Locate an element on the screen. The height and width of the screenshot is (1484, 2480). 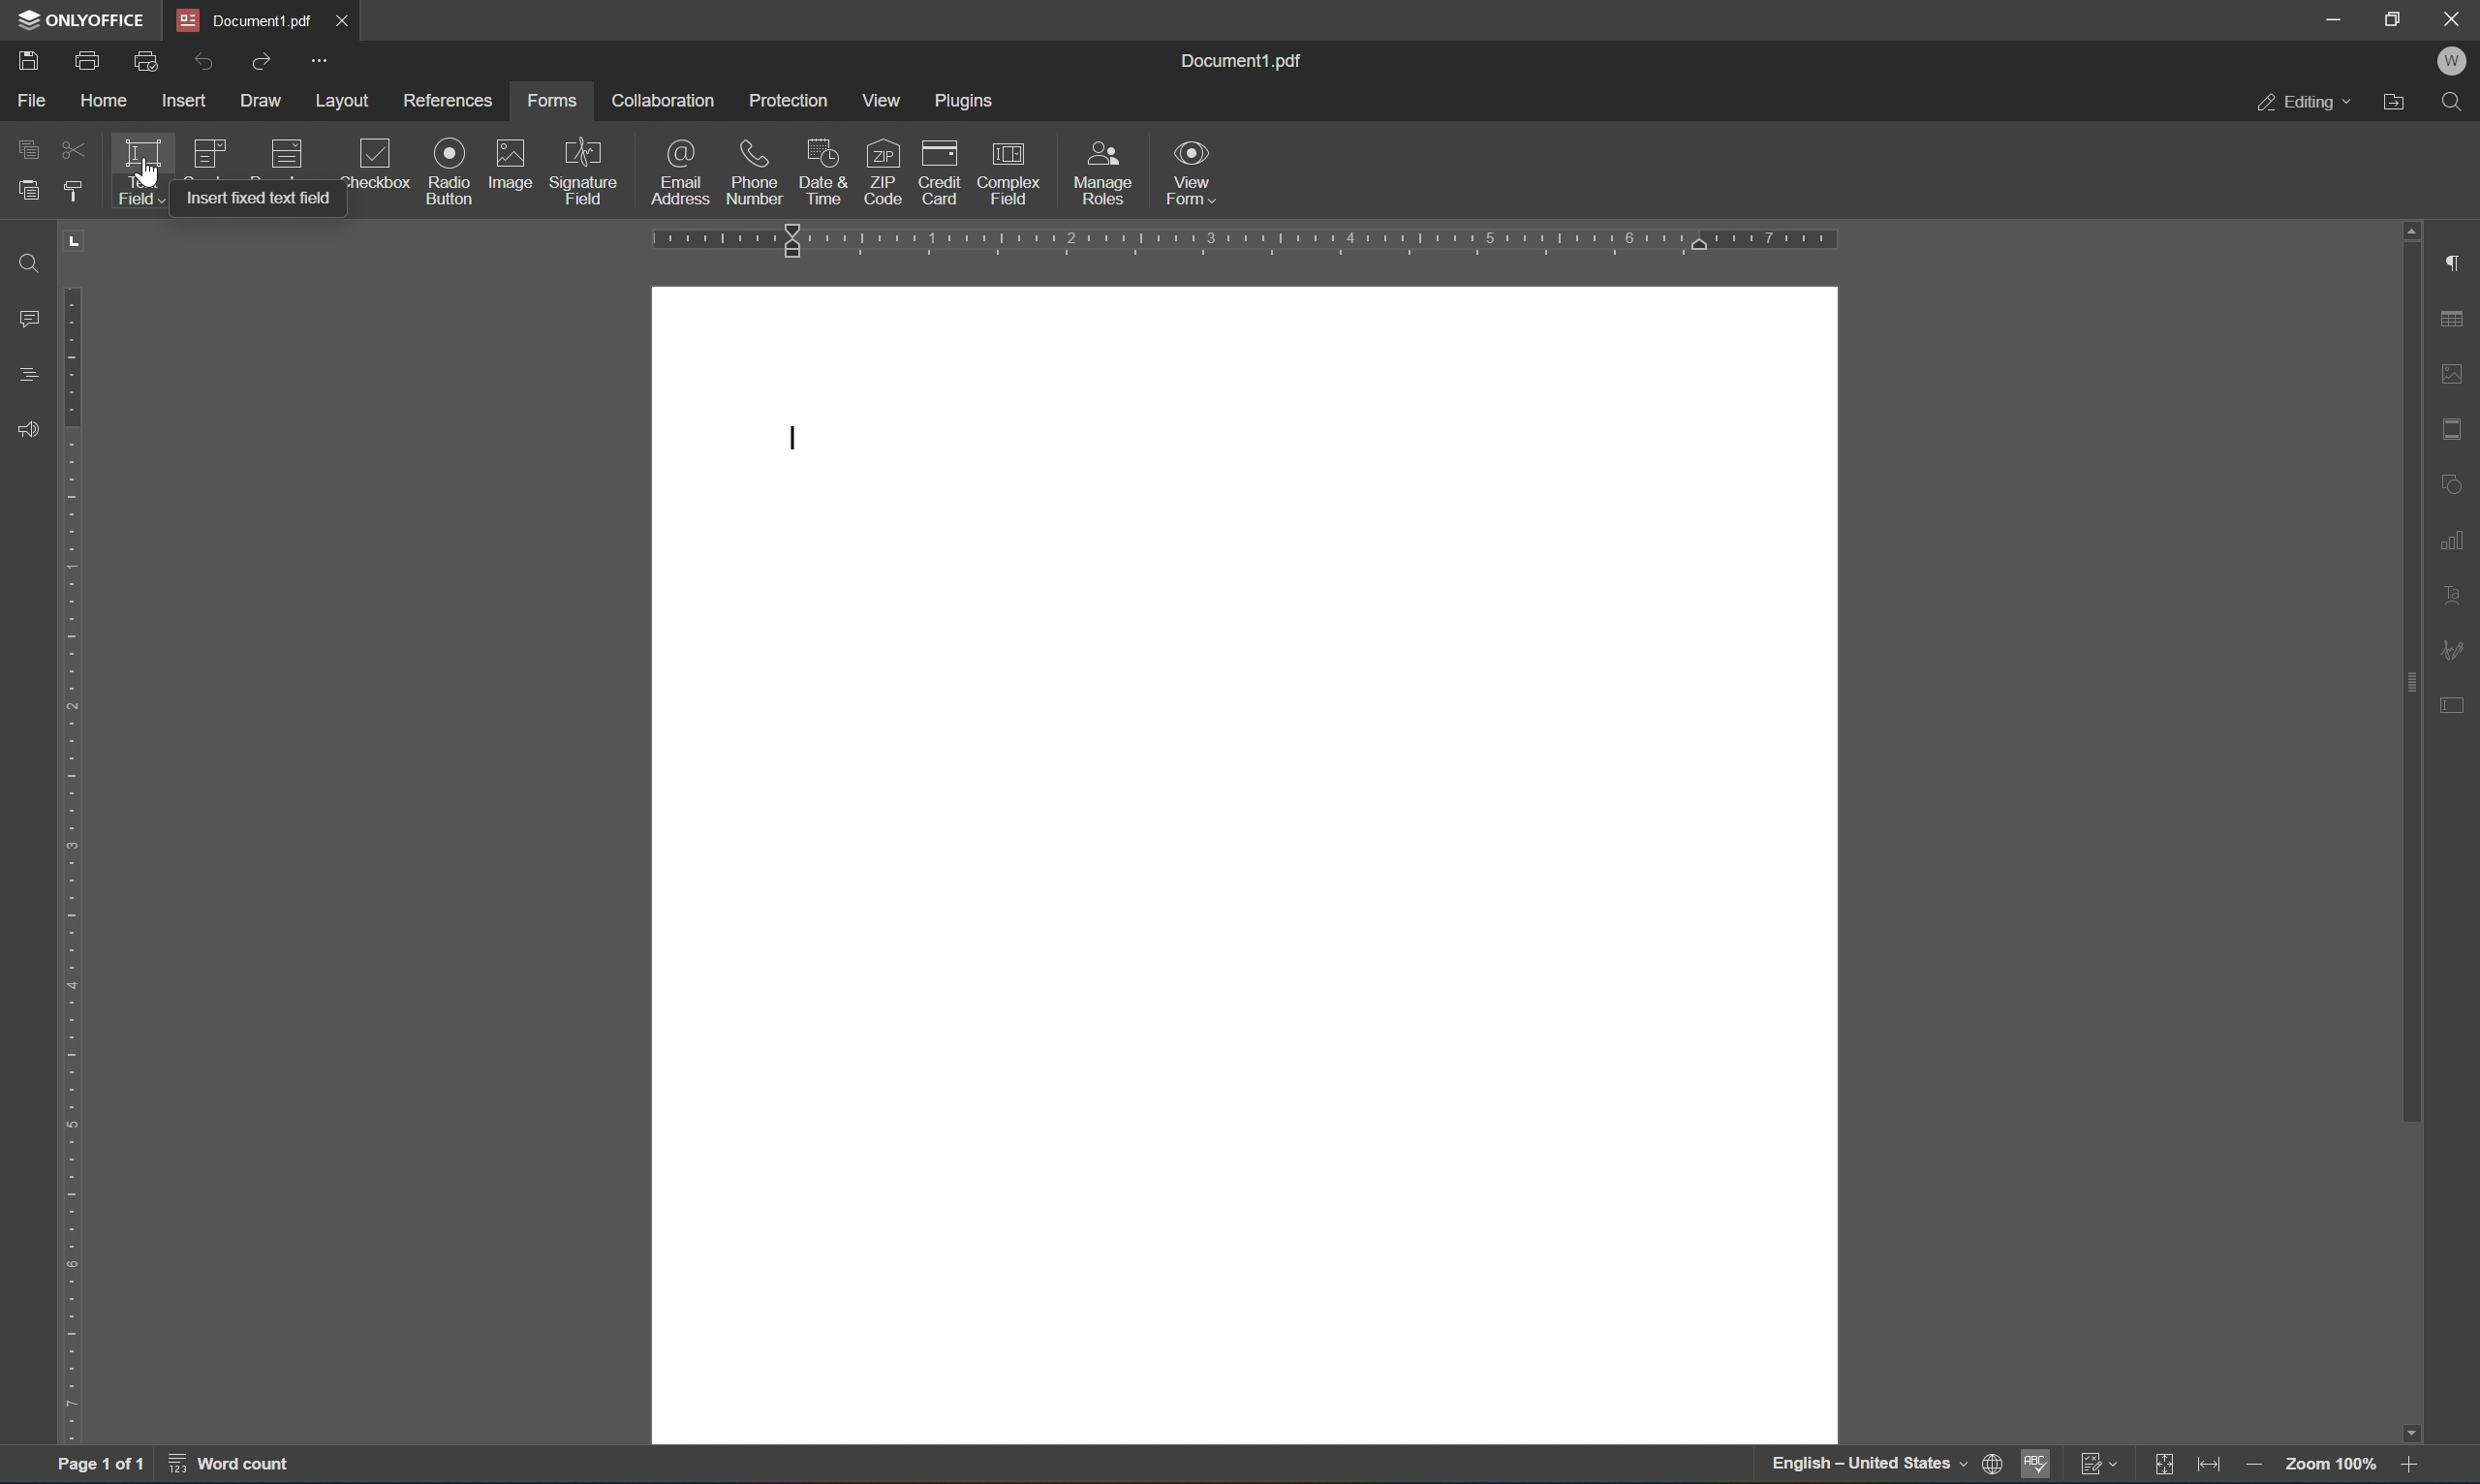
customize quick access toolbar is located at coordinates (321, 60).